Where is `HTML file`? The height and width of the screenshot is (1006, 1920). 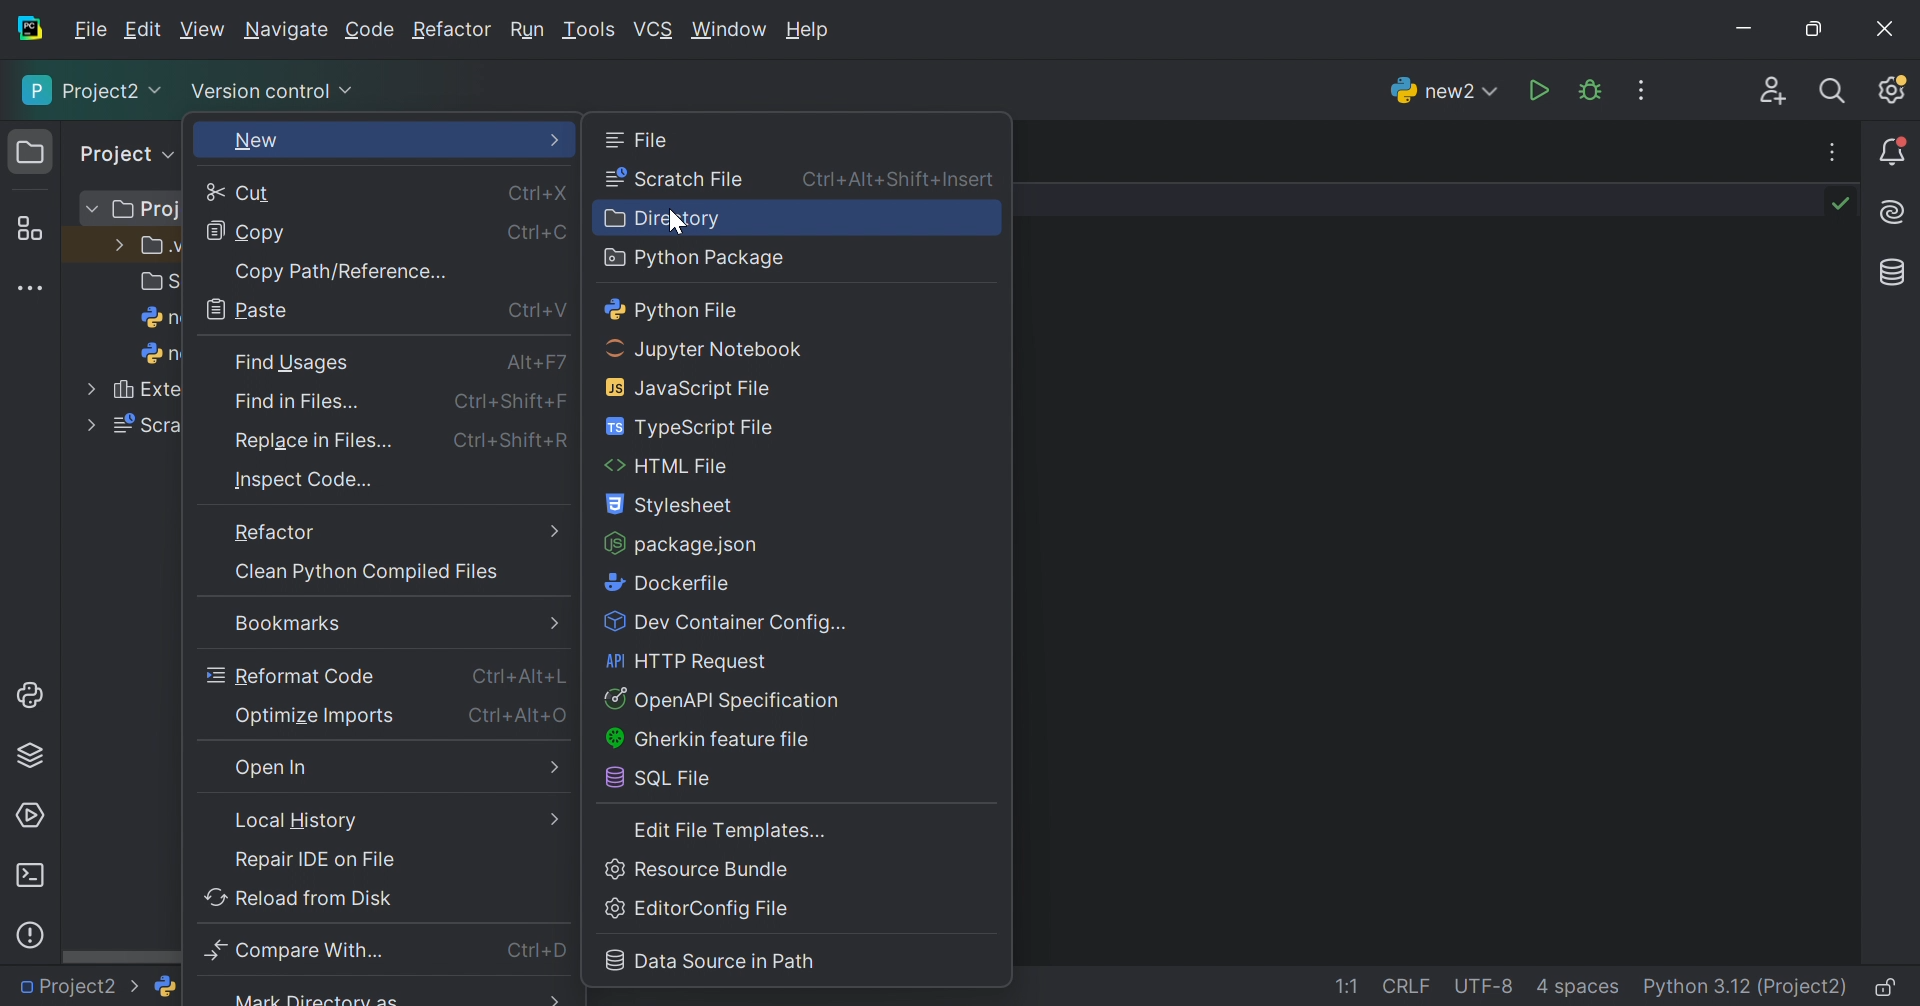 HTML file is located at coordinates (667, 466).